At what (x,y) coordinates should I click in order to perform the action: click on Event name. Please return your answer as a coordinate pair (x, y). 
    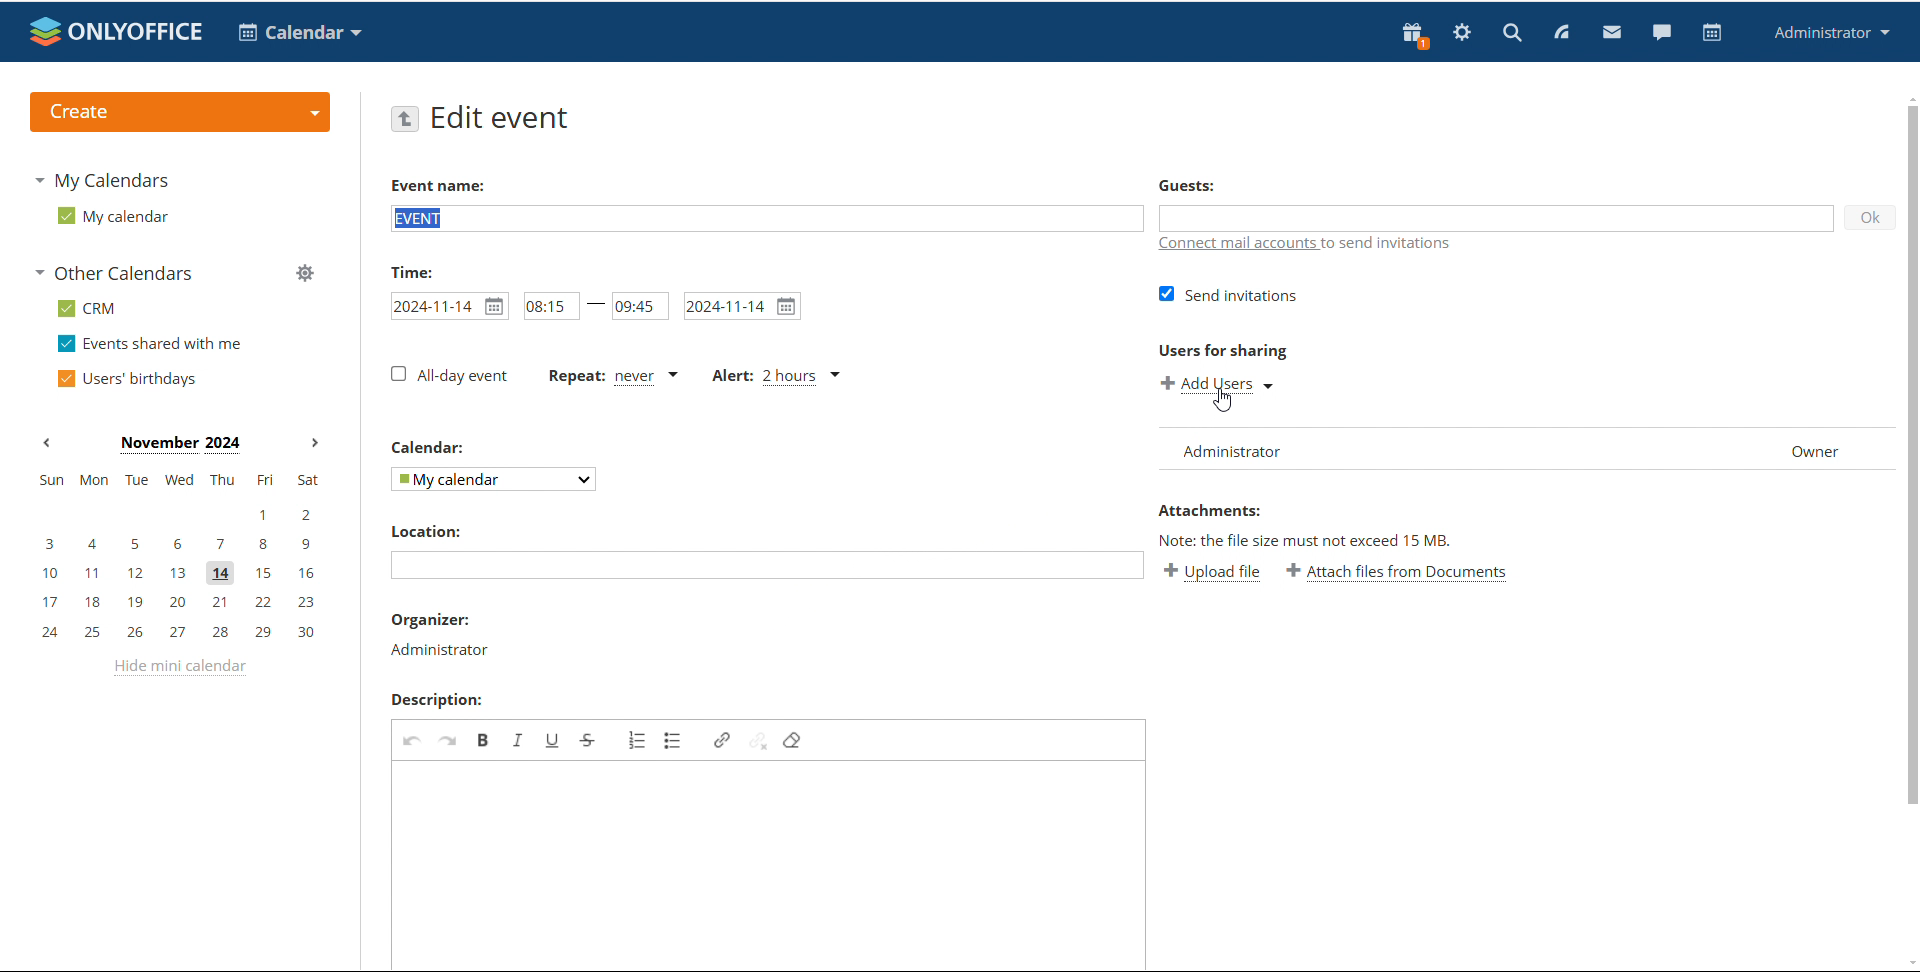
    Looking at the image, I should click on (438, 185).